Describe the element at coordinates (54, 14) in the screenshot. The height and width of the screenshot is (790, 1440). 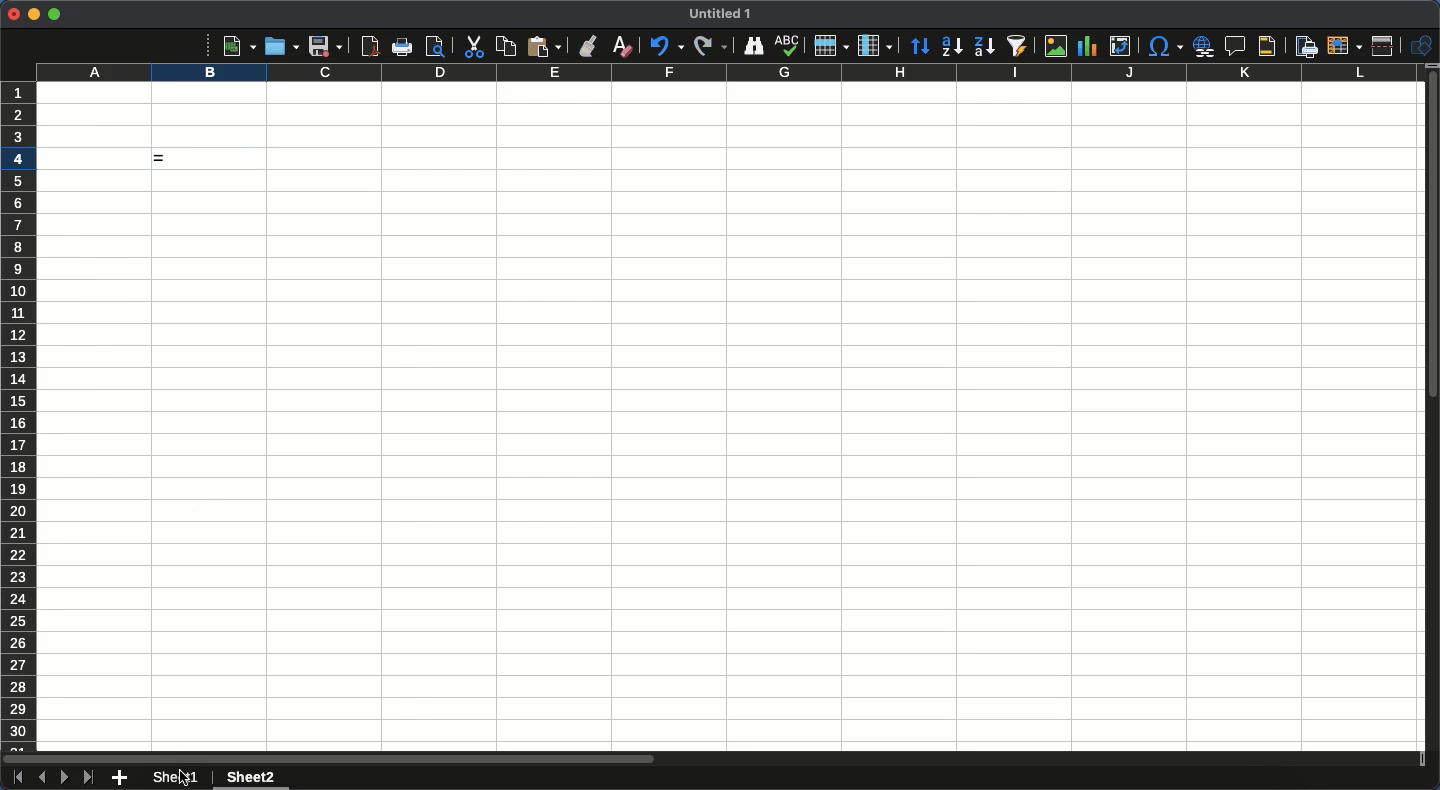
I see `Maximize` at that location.